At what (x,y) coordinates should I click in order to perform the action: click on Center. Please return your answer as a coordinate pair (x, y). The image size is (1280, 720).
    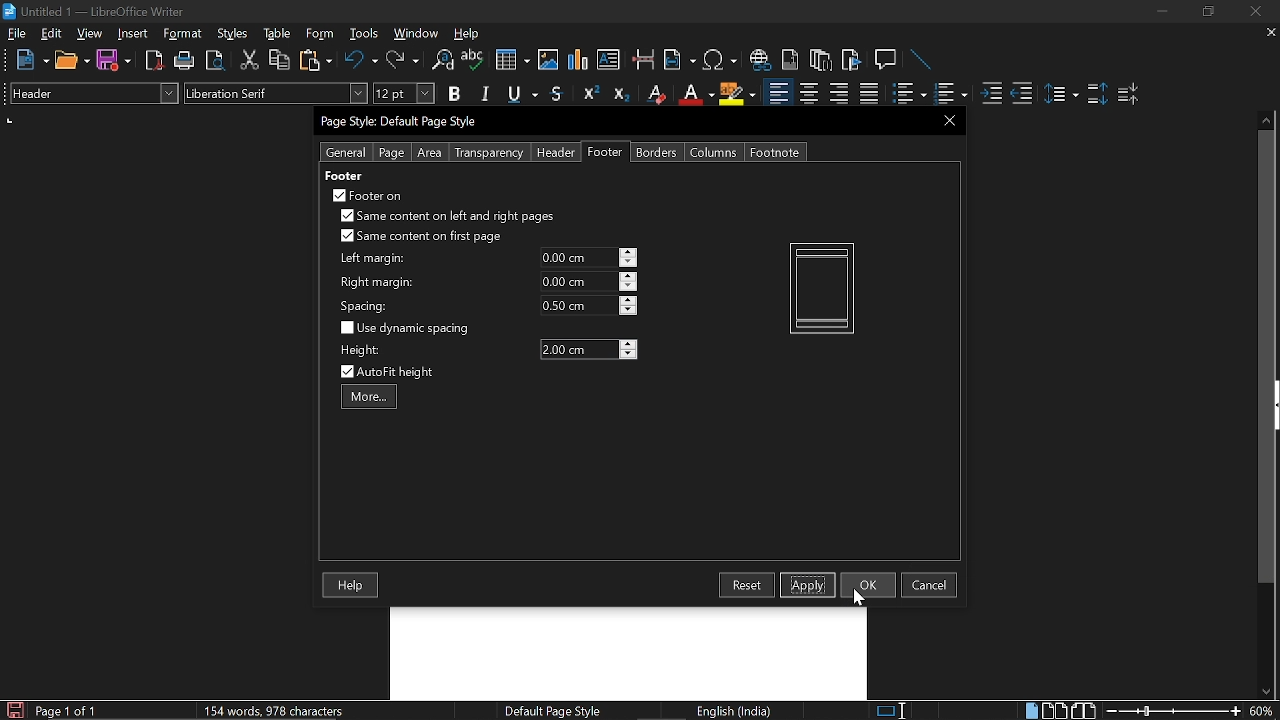
    Looking at the image, I should click on (808, 93).